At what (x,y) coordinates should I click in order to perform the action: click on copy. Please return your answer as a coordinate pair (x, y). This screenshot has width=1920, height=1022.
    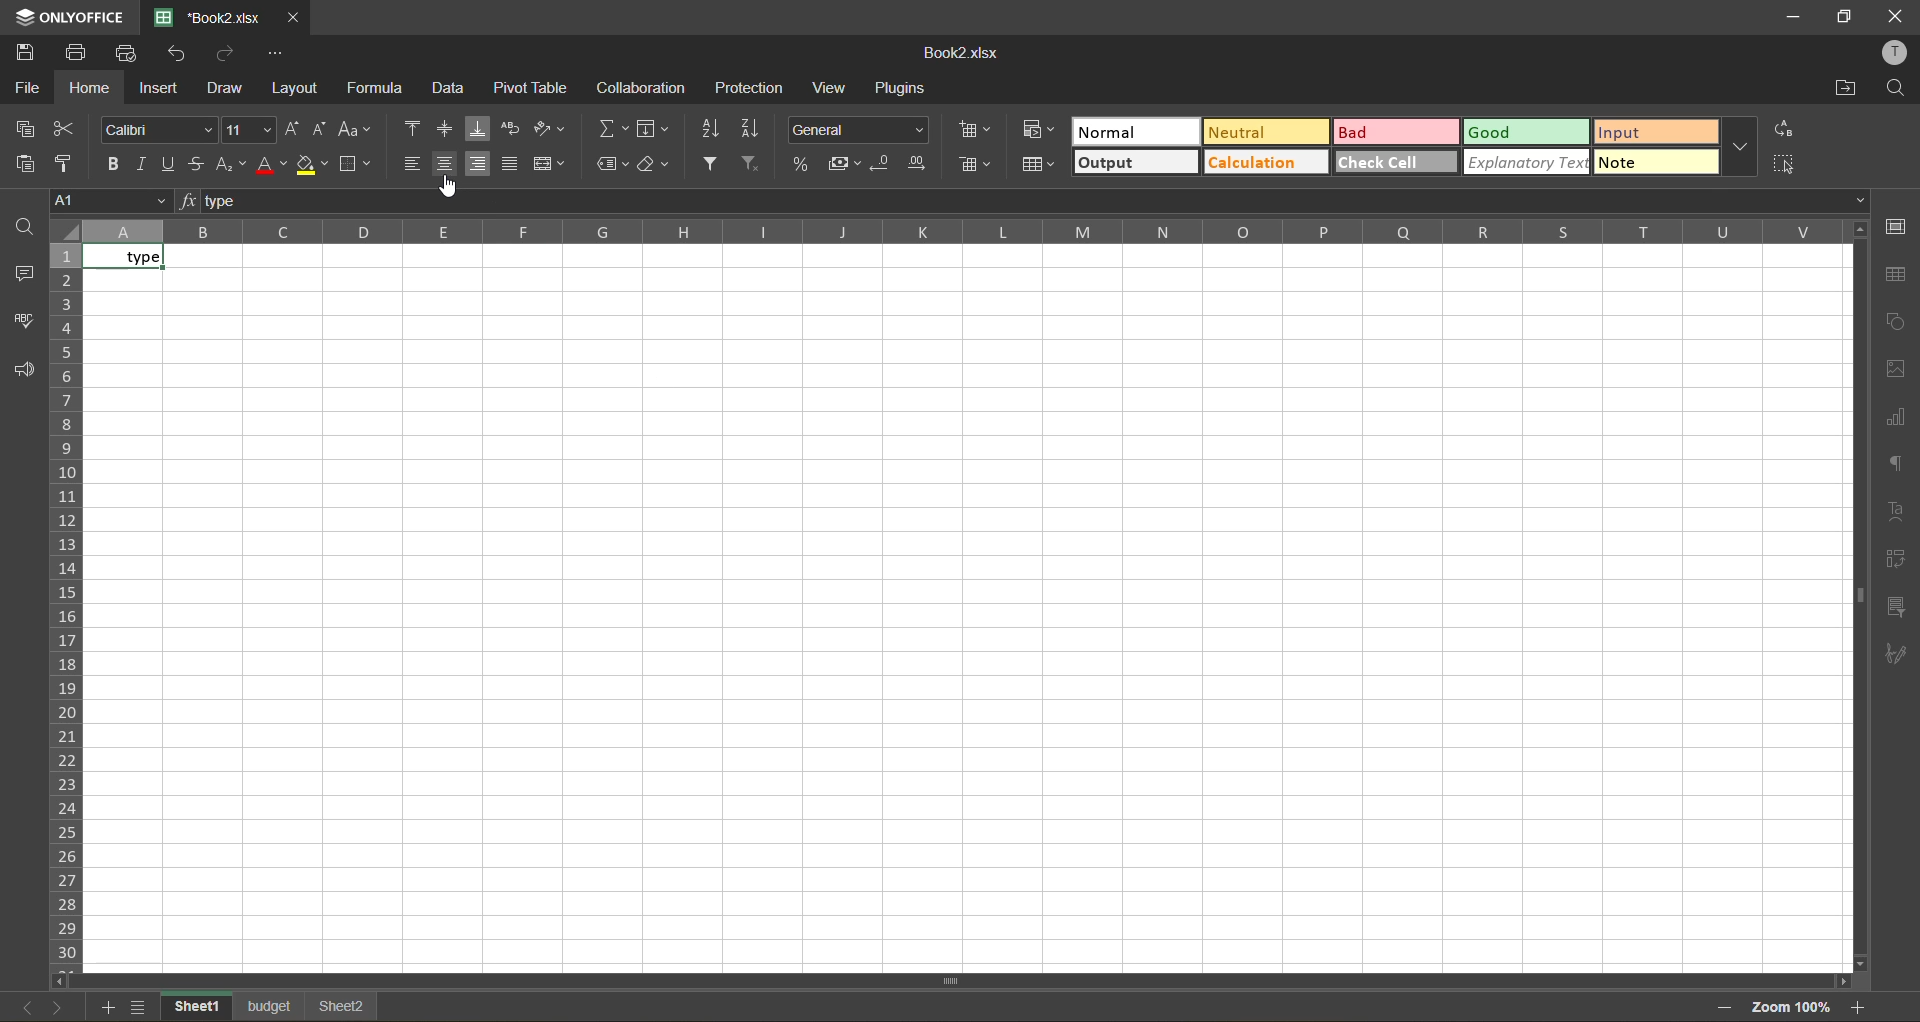
    Looking at the image, I should click on (31, 126).